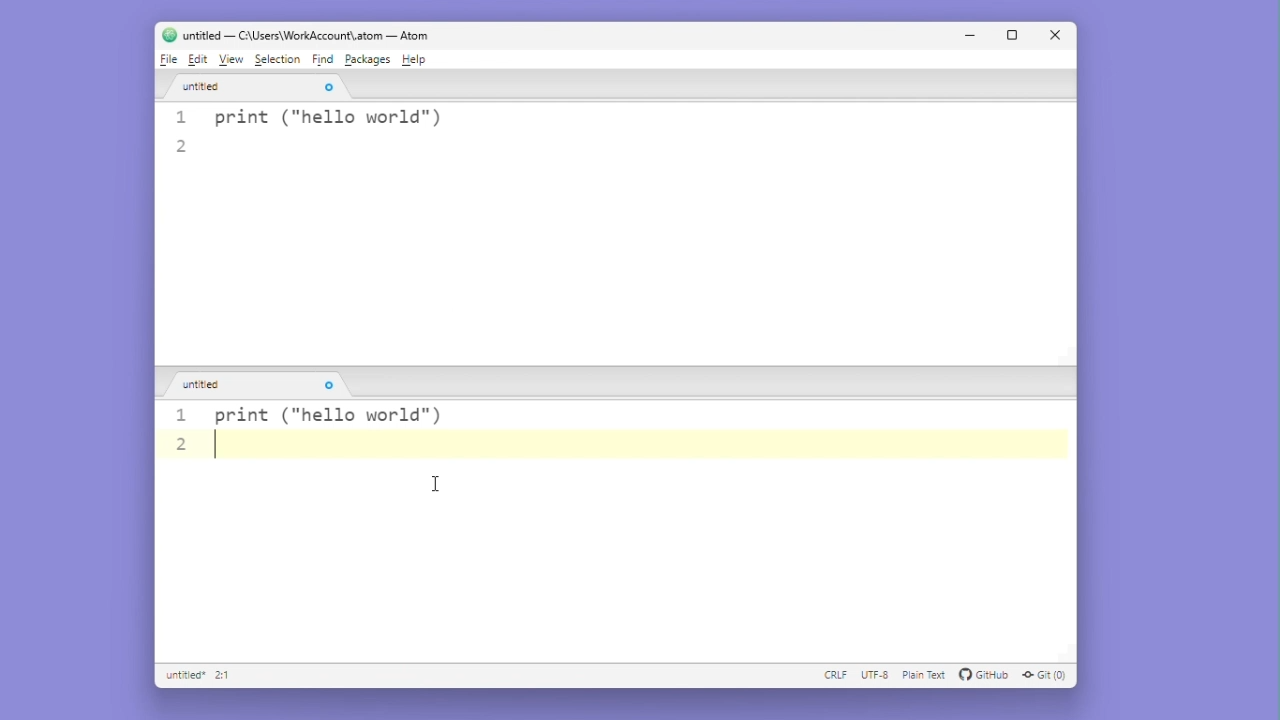  I want to click on untited, so click(264, 386).